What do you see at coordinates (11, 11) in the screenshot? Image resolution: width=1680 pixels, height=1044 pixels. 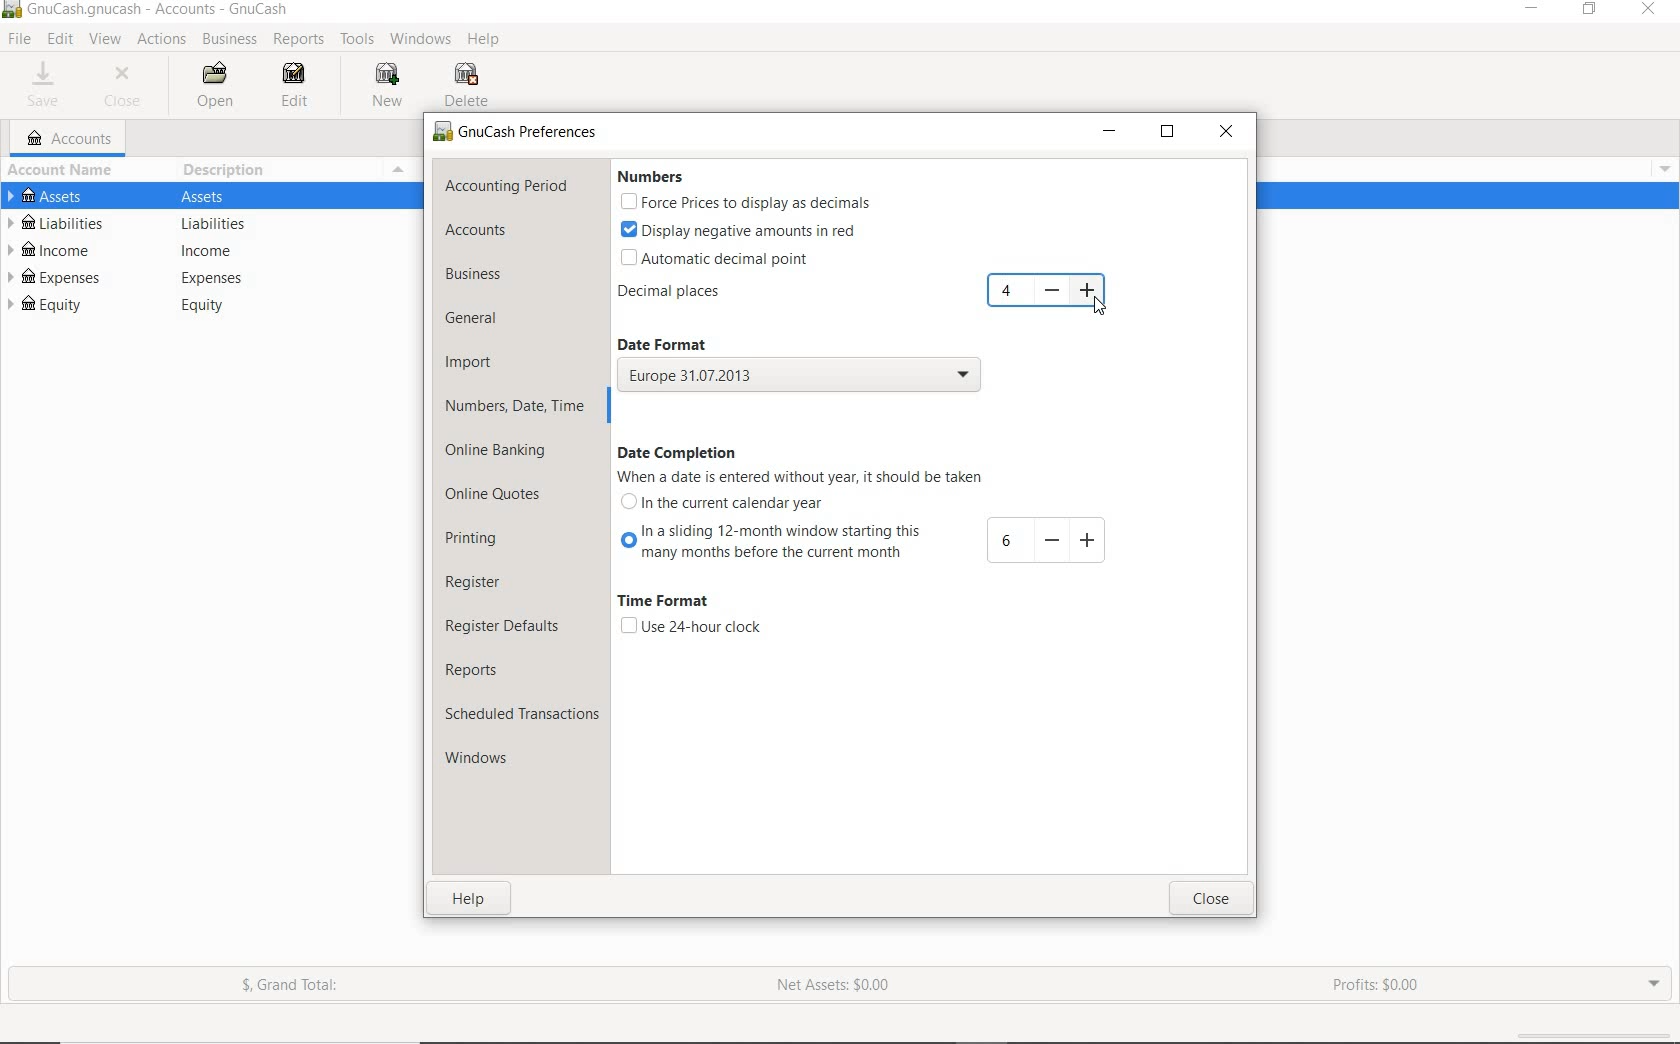 I see `SYSTEM NAME` at bounding box center [11, 11].